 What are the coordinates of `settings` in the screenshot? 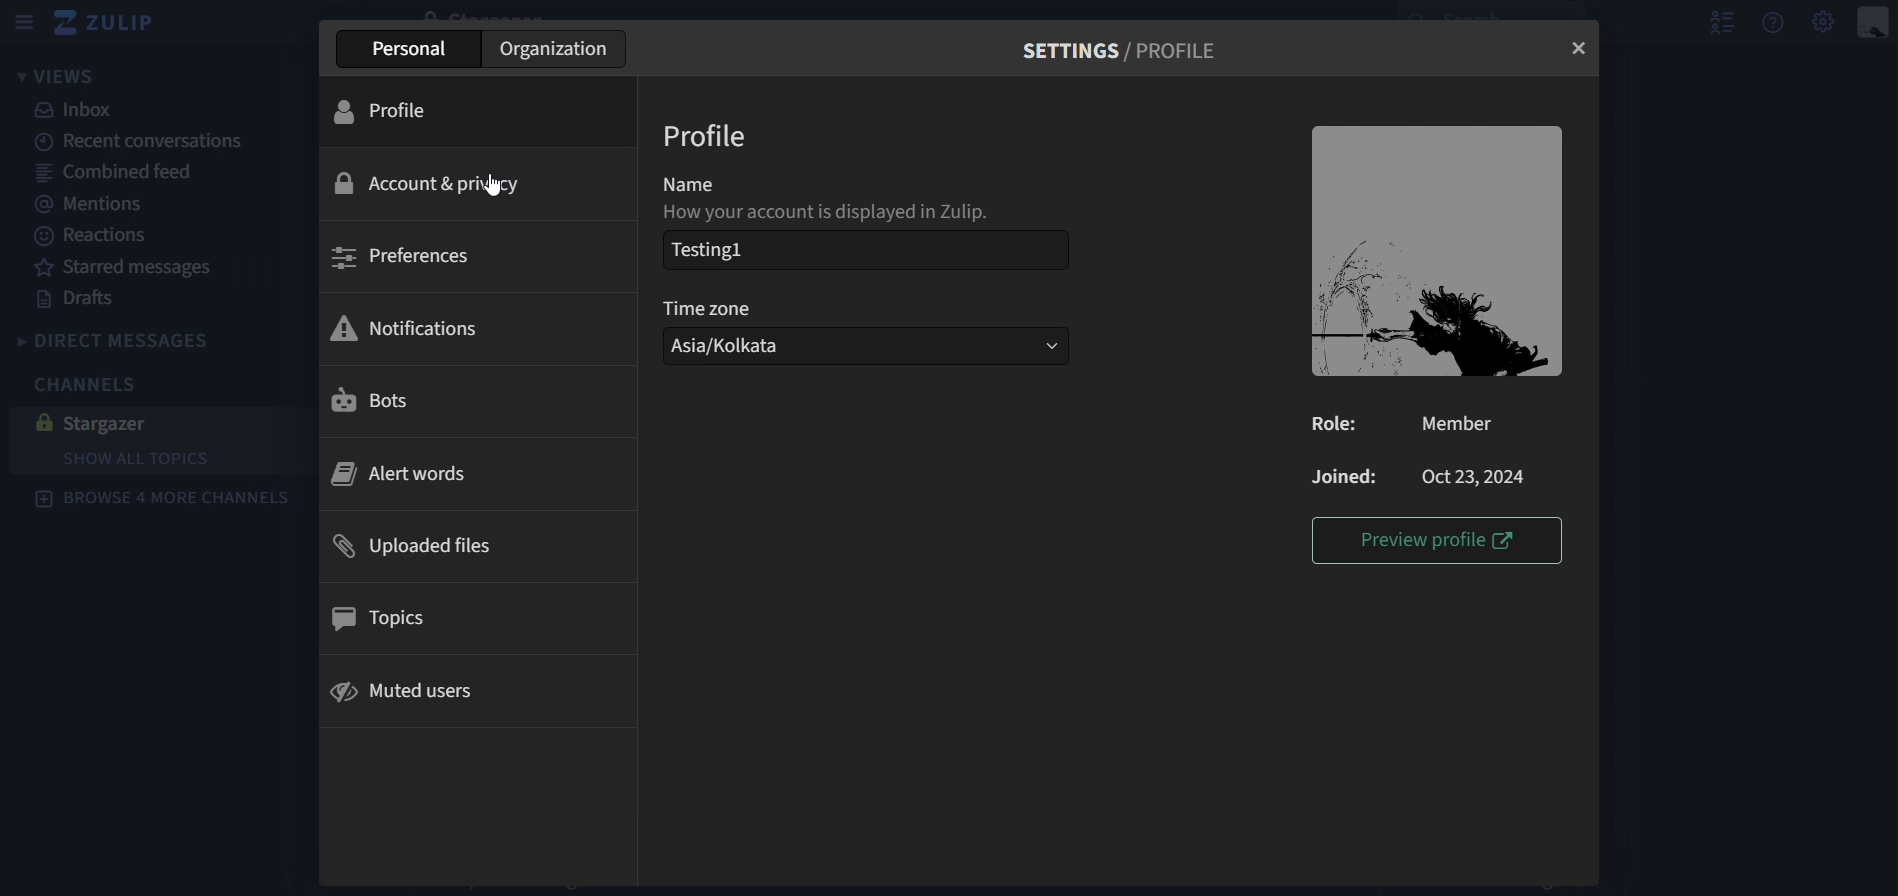 It's located at (1126, 49).